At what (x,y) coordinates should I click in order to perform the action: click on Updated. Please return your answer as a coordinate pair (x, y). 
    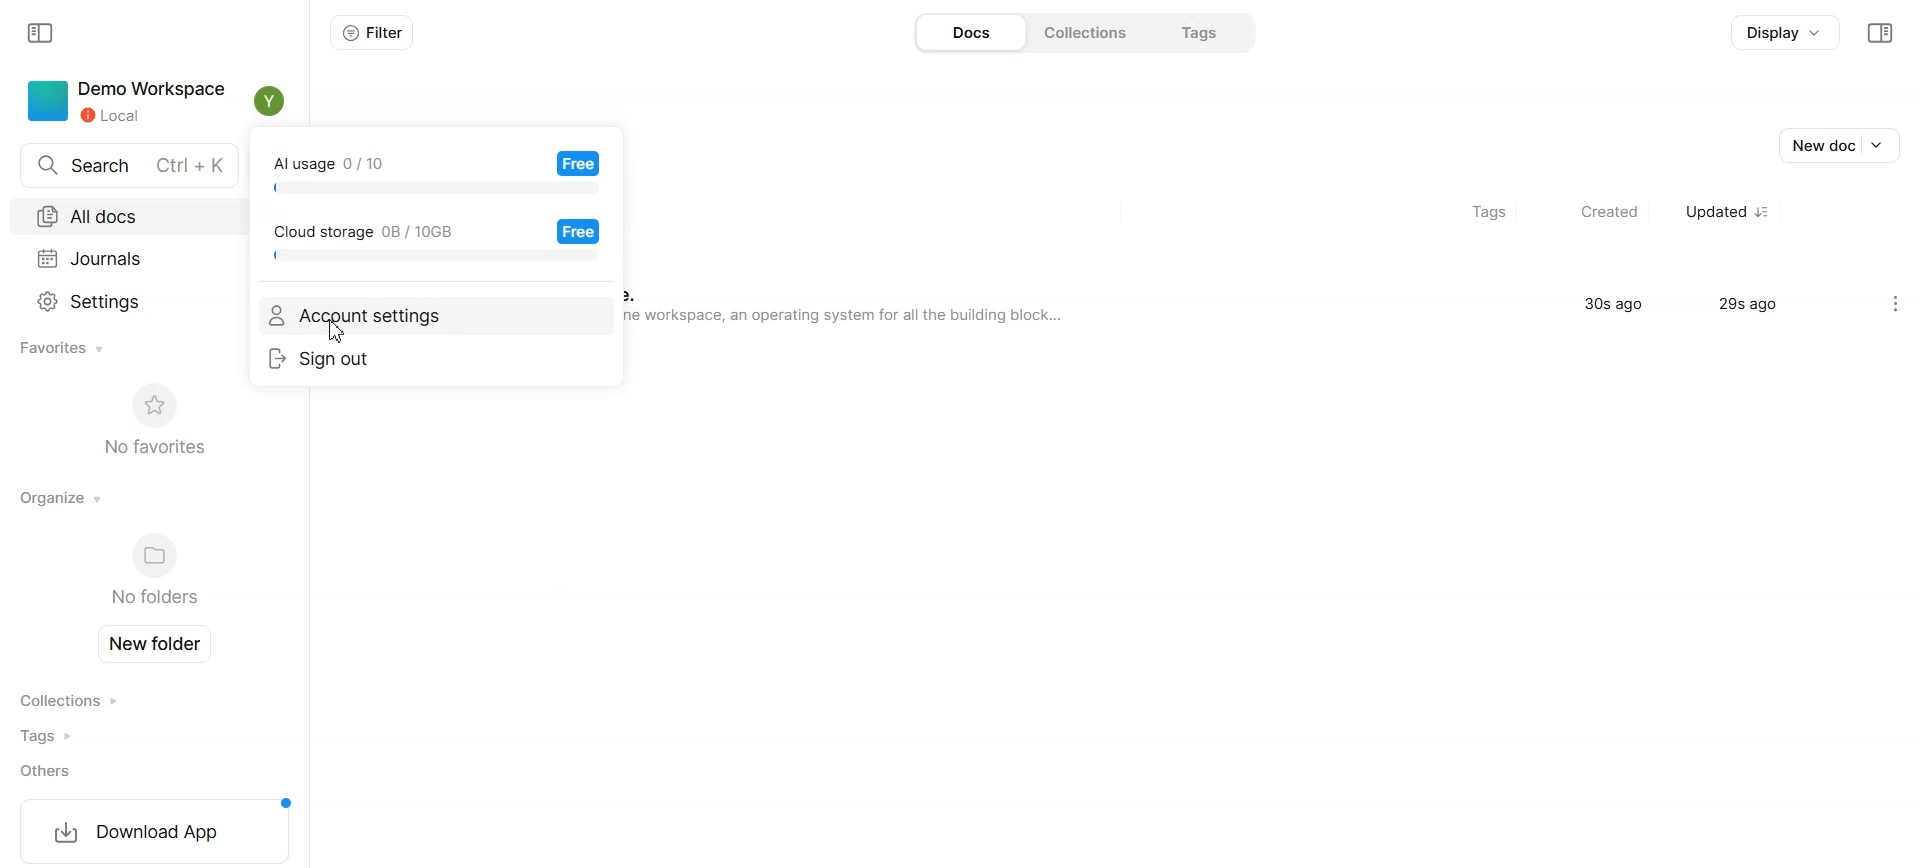
    Looking at the image, I should click on (1723, 212).